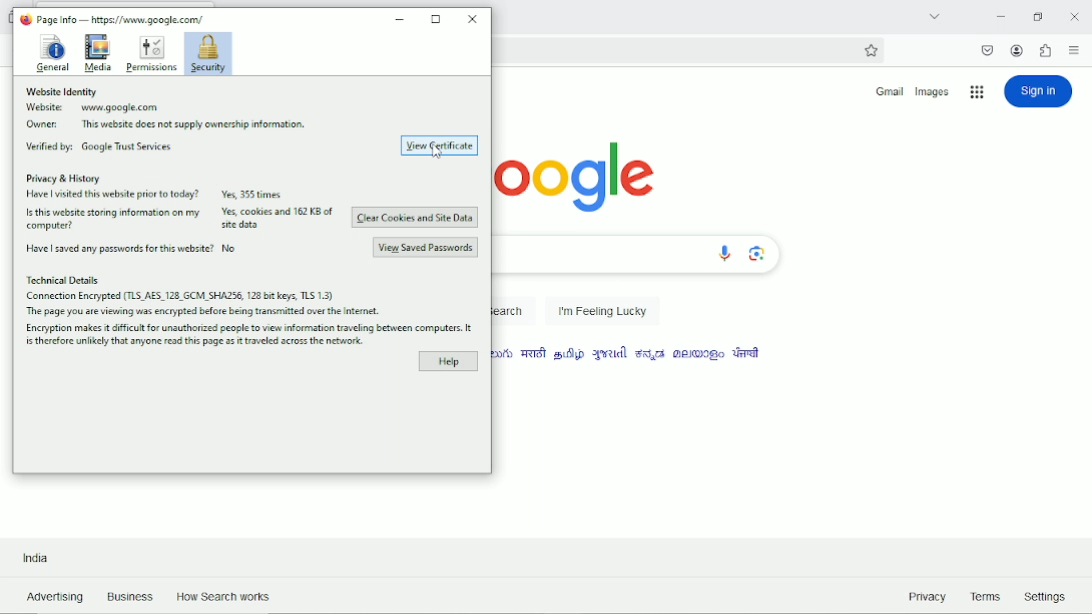 The height and width of the screenshot is (614, 1092). Describe the element at coordinates (511, 311) in the screenshot. I see `Google search` at that location.